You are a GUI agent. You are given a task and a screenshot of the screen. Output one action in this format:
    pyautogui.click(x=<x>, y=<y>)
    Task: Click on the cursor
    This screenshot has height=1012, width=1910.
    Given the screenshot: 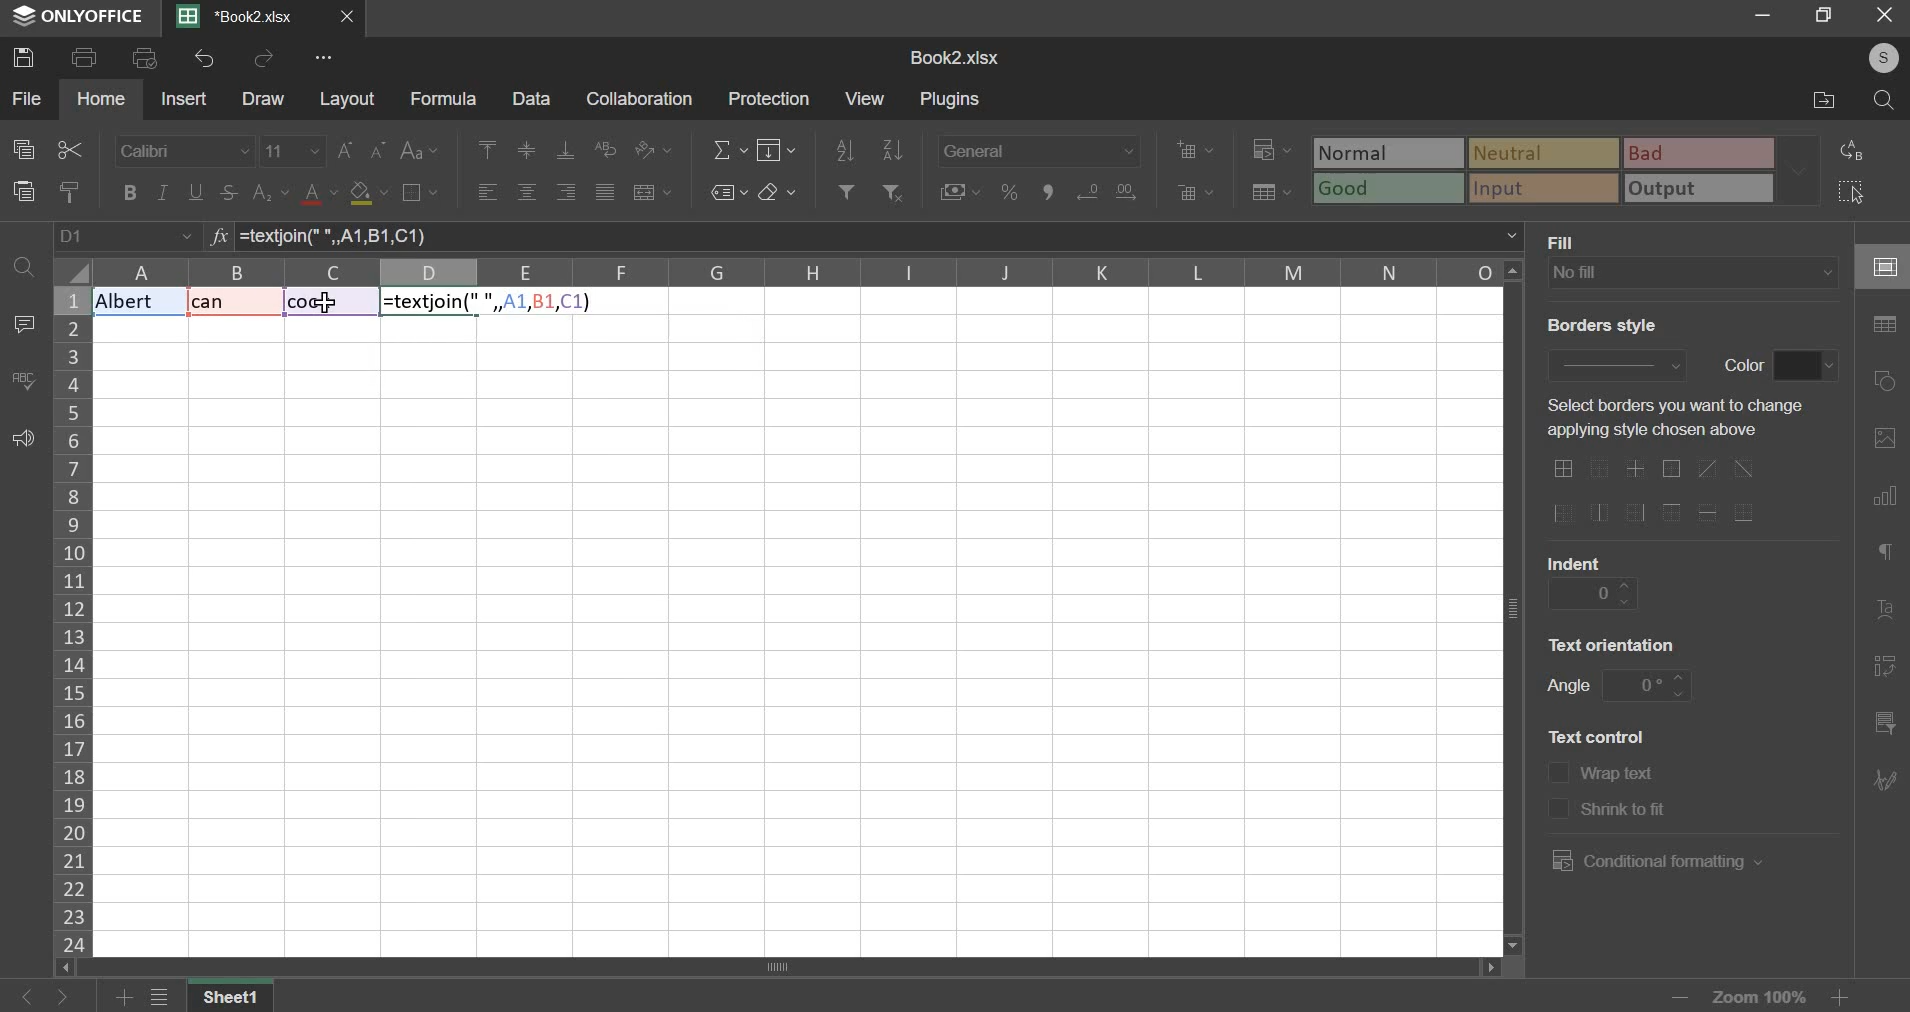 What is the action you would take?
    pyautogui.click(x=325, y=310)
    